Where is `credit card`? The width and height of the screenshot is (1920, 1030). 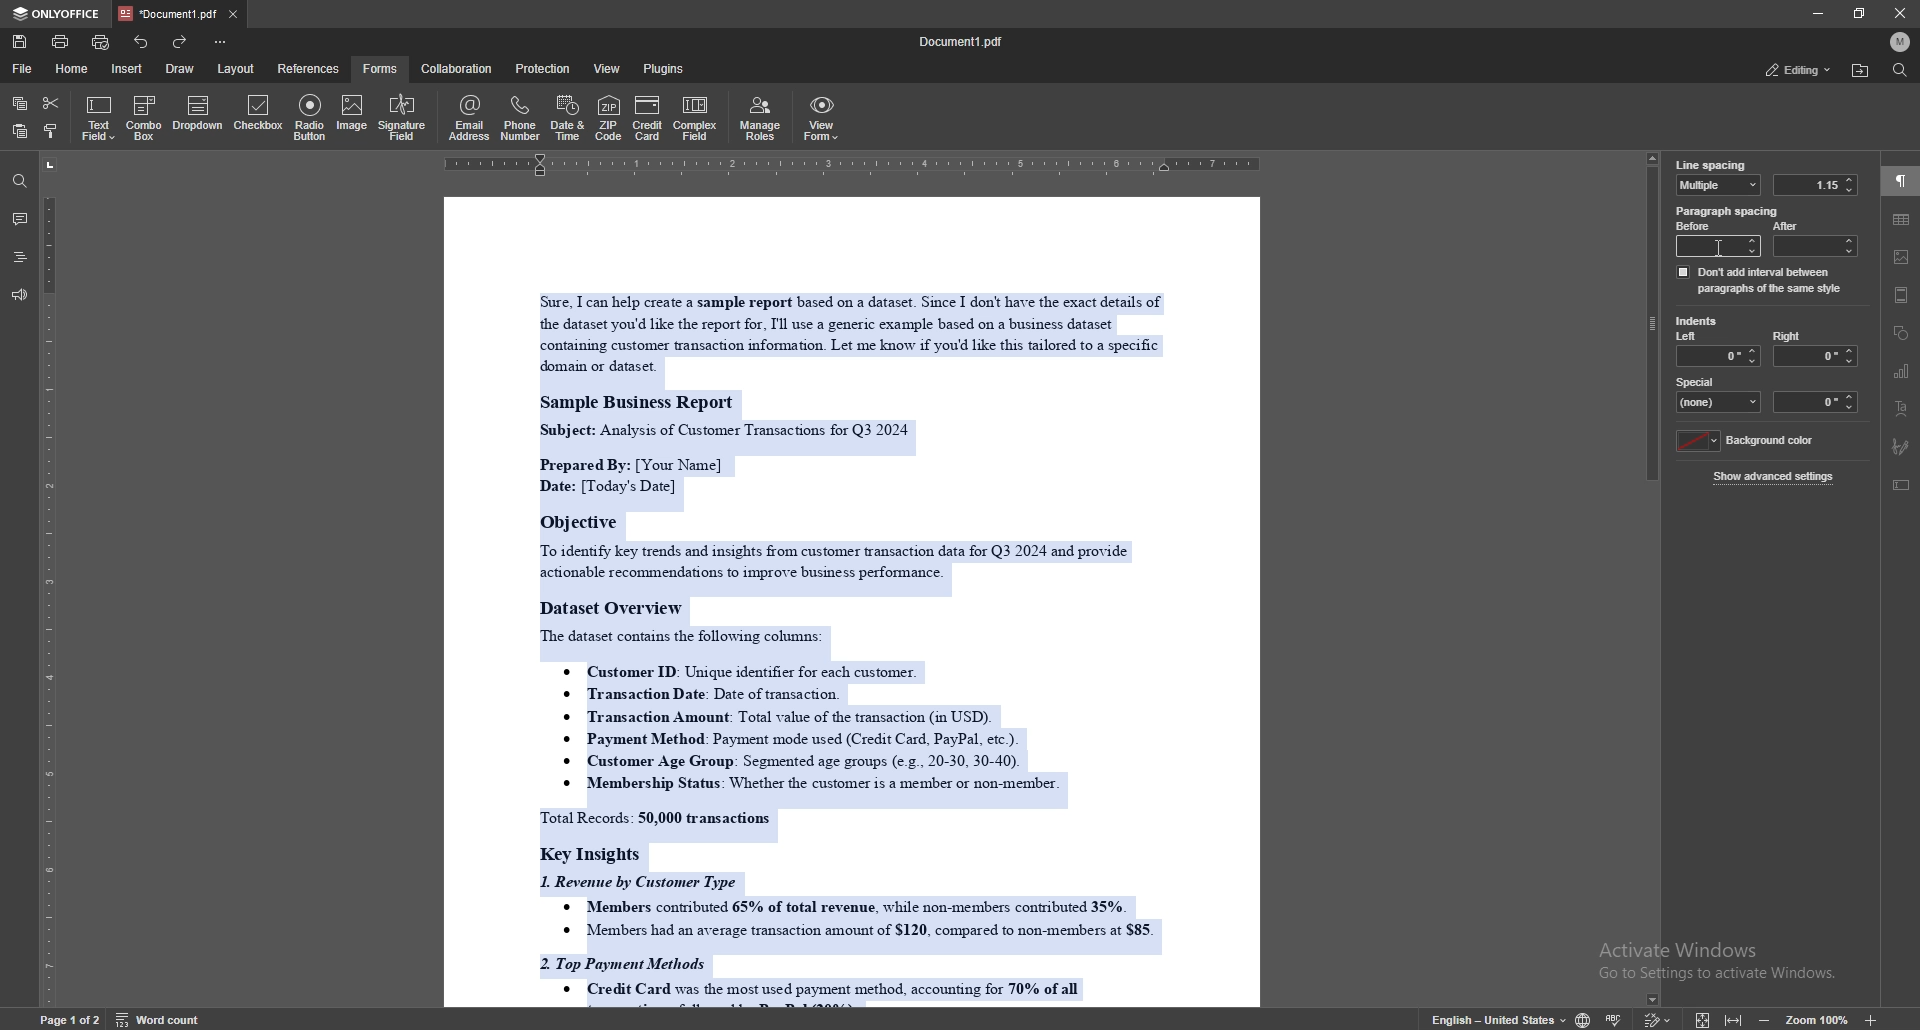
credit card is located at coordinates (648, 117).